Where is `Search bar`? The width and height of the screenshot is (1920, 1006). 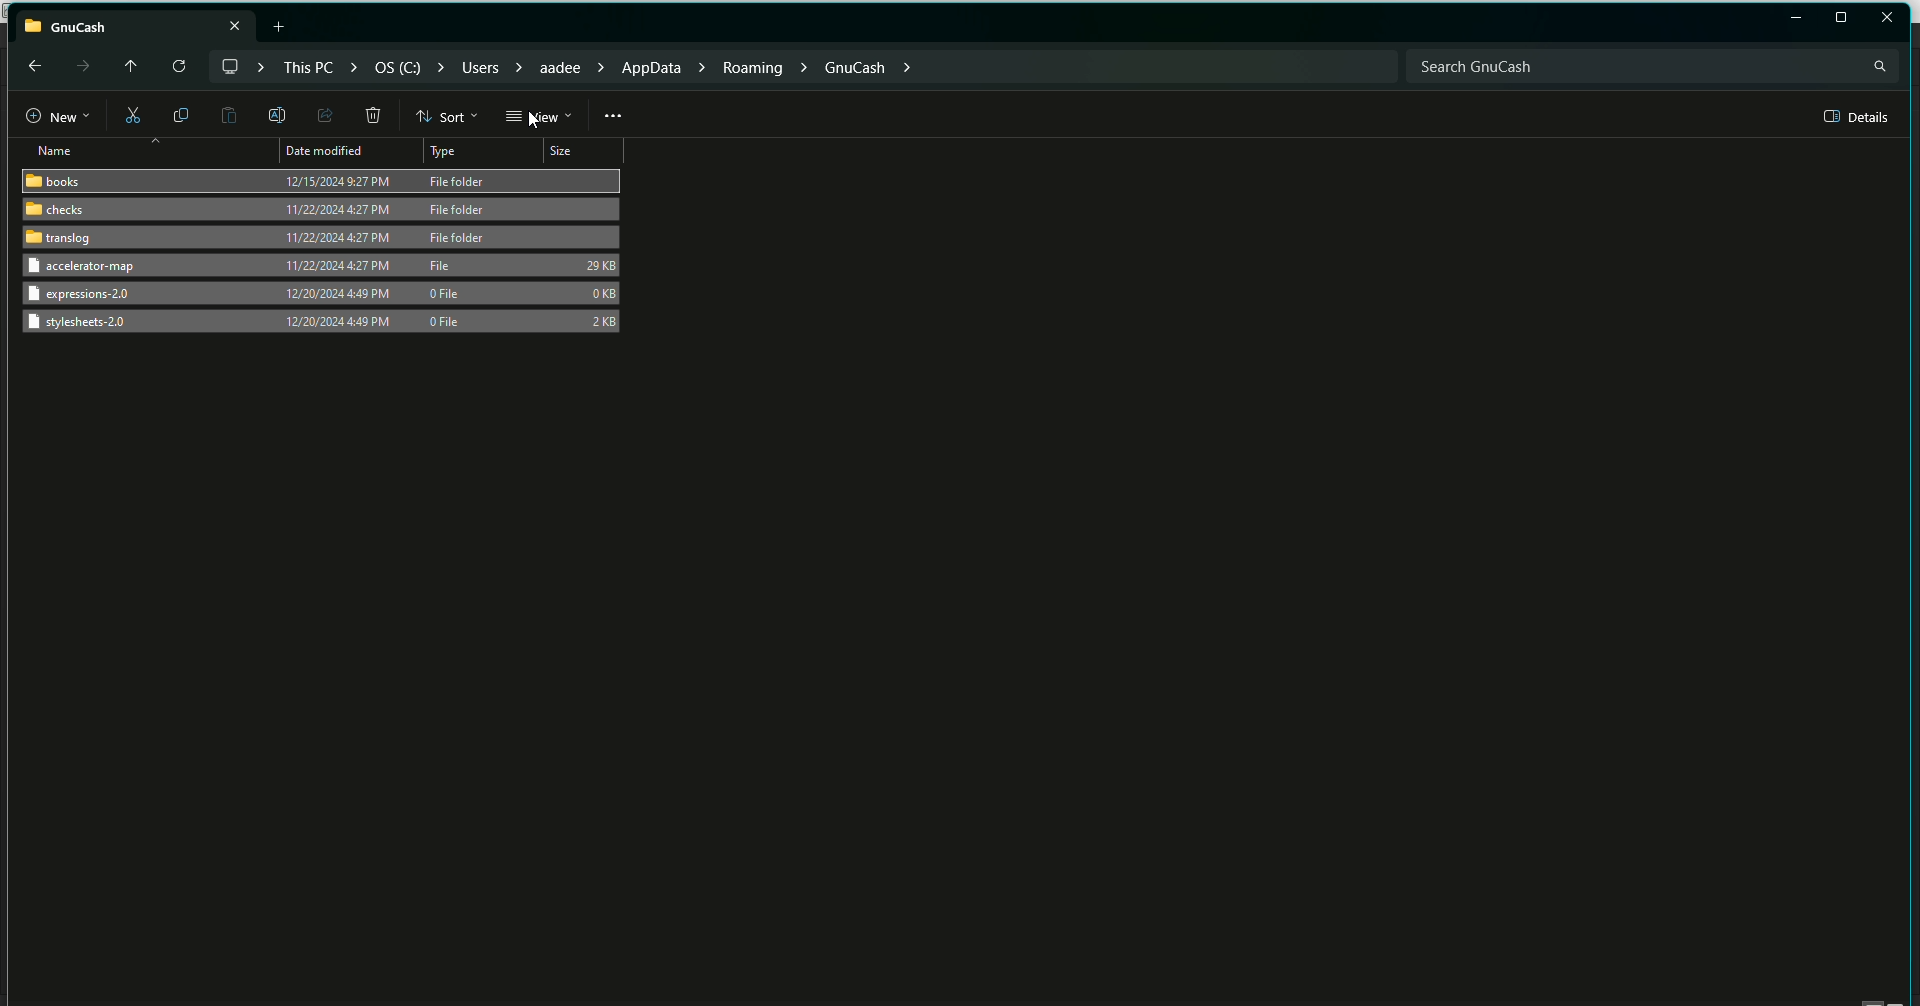 Search bar is located at coordinates (1651, 65).